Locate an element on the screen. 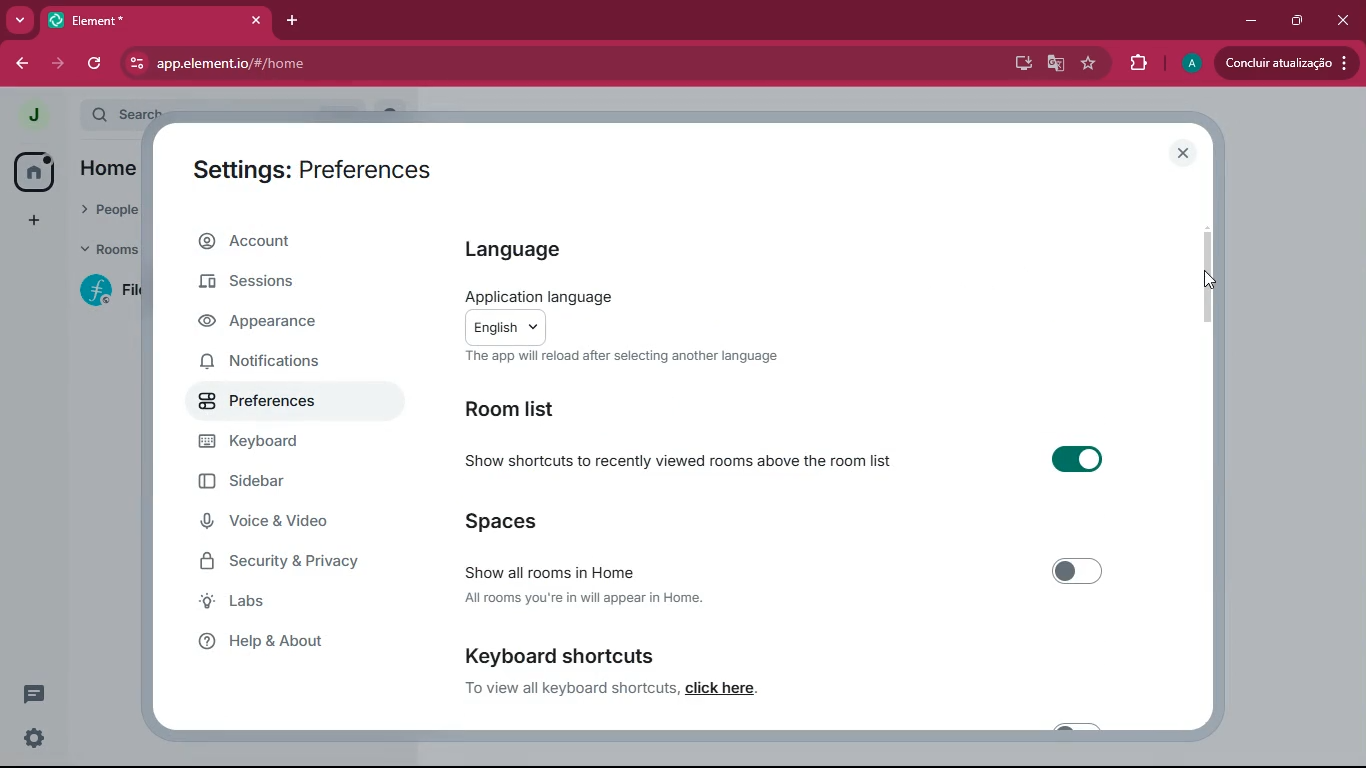 The height and width of the screenshot is (768, 1366). voice & video is located at coordinates (270, 524).